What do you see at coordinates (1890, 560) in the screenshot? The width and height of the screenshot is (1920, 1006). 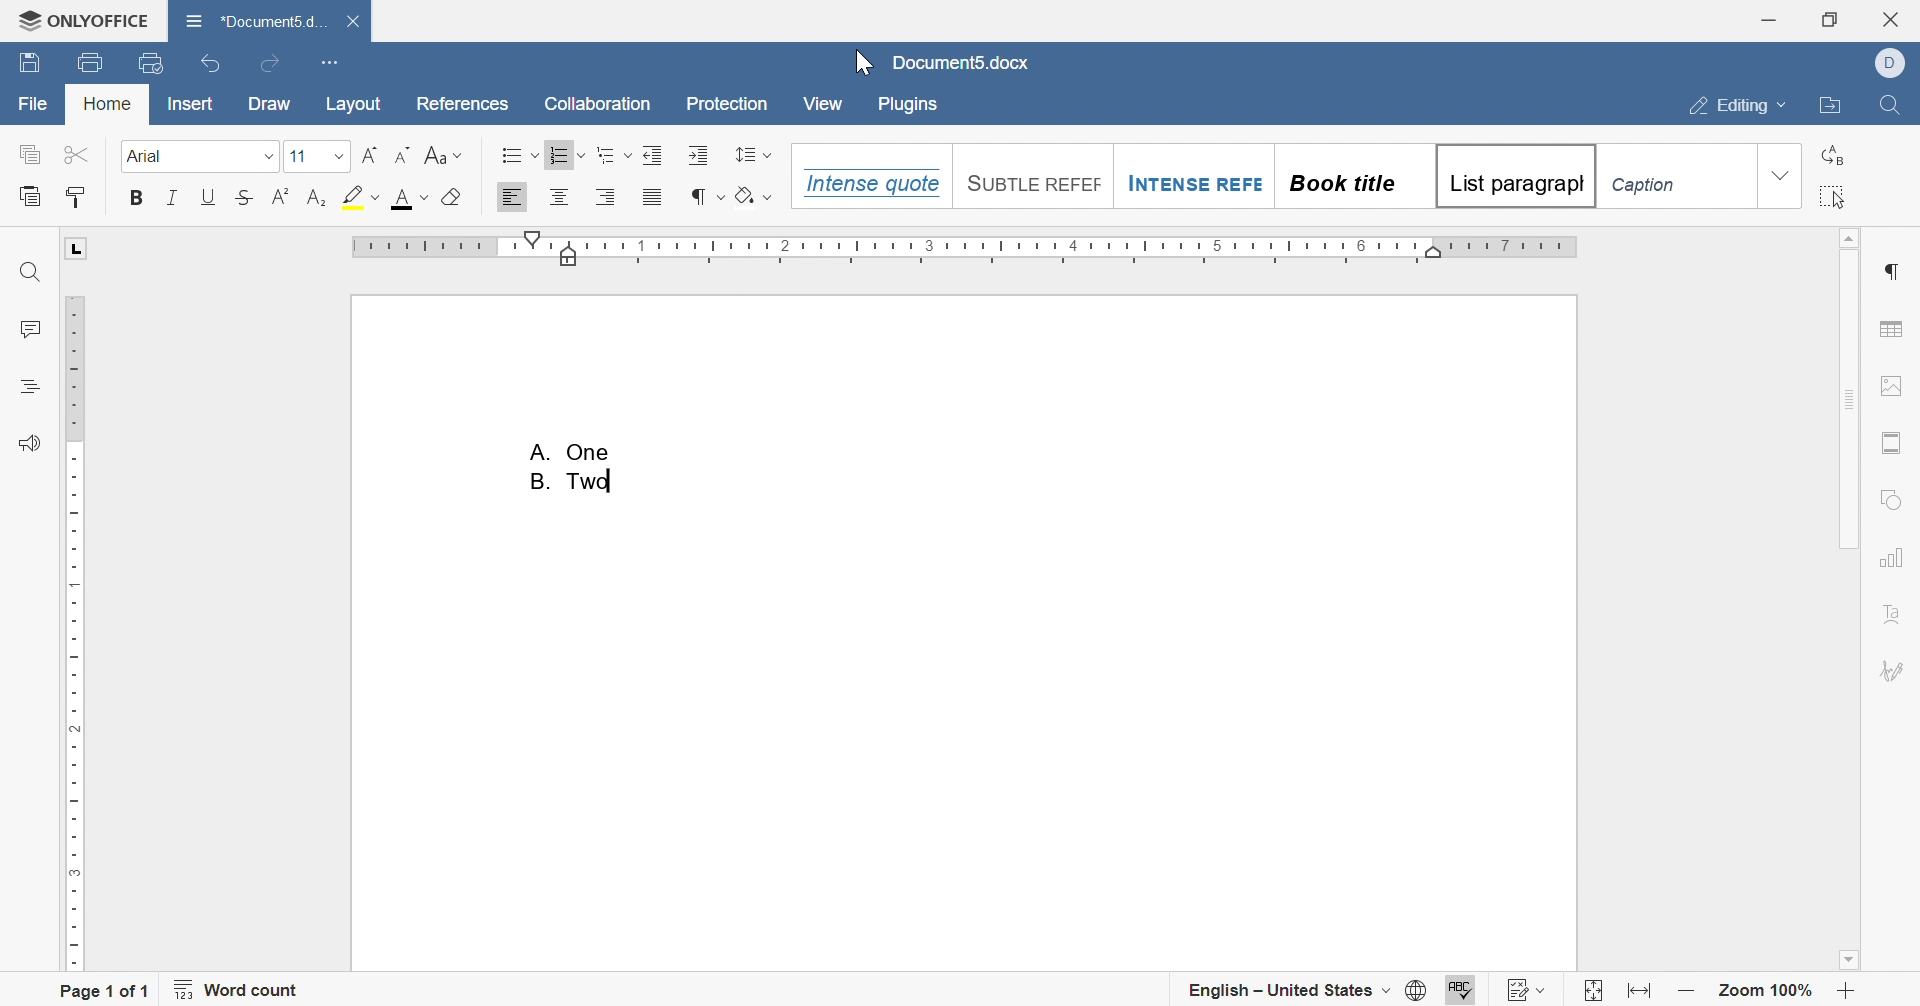 I see `chart settings` at bounding box center [1890, 560].